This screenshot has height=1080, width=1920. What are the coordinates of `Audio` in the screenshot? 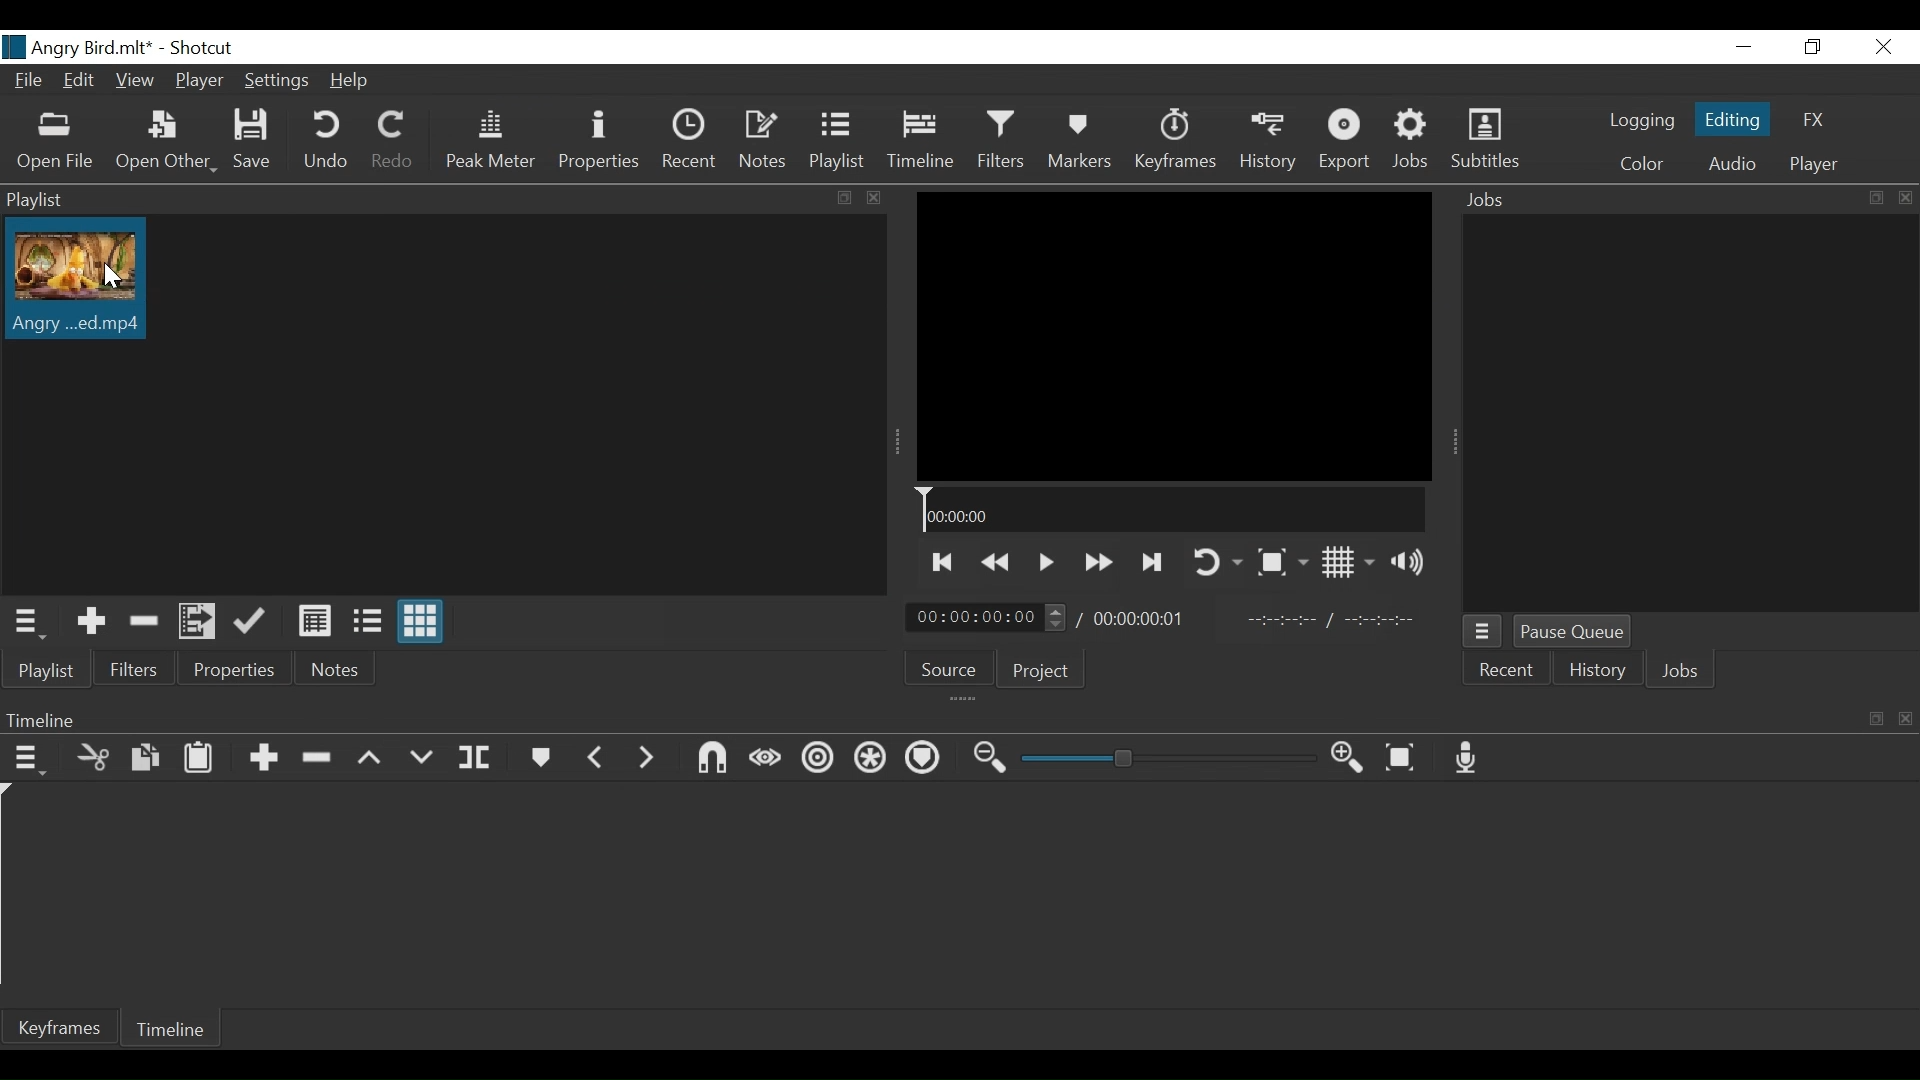 It's located at (1730, 164).